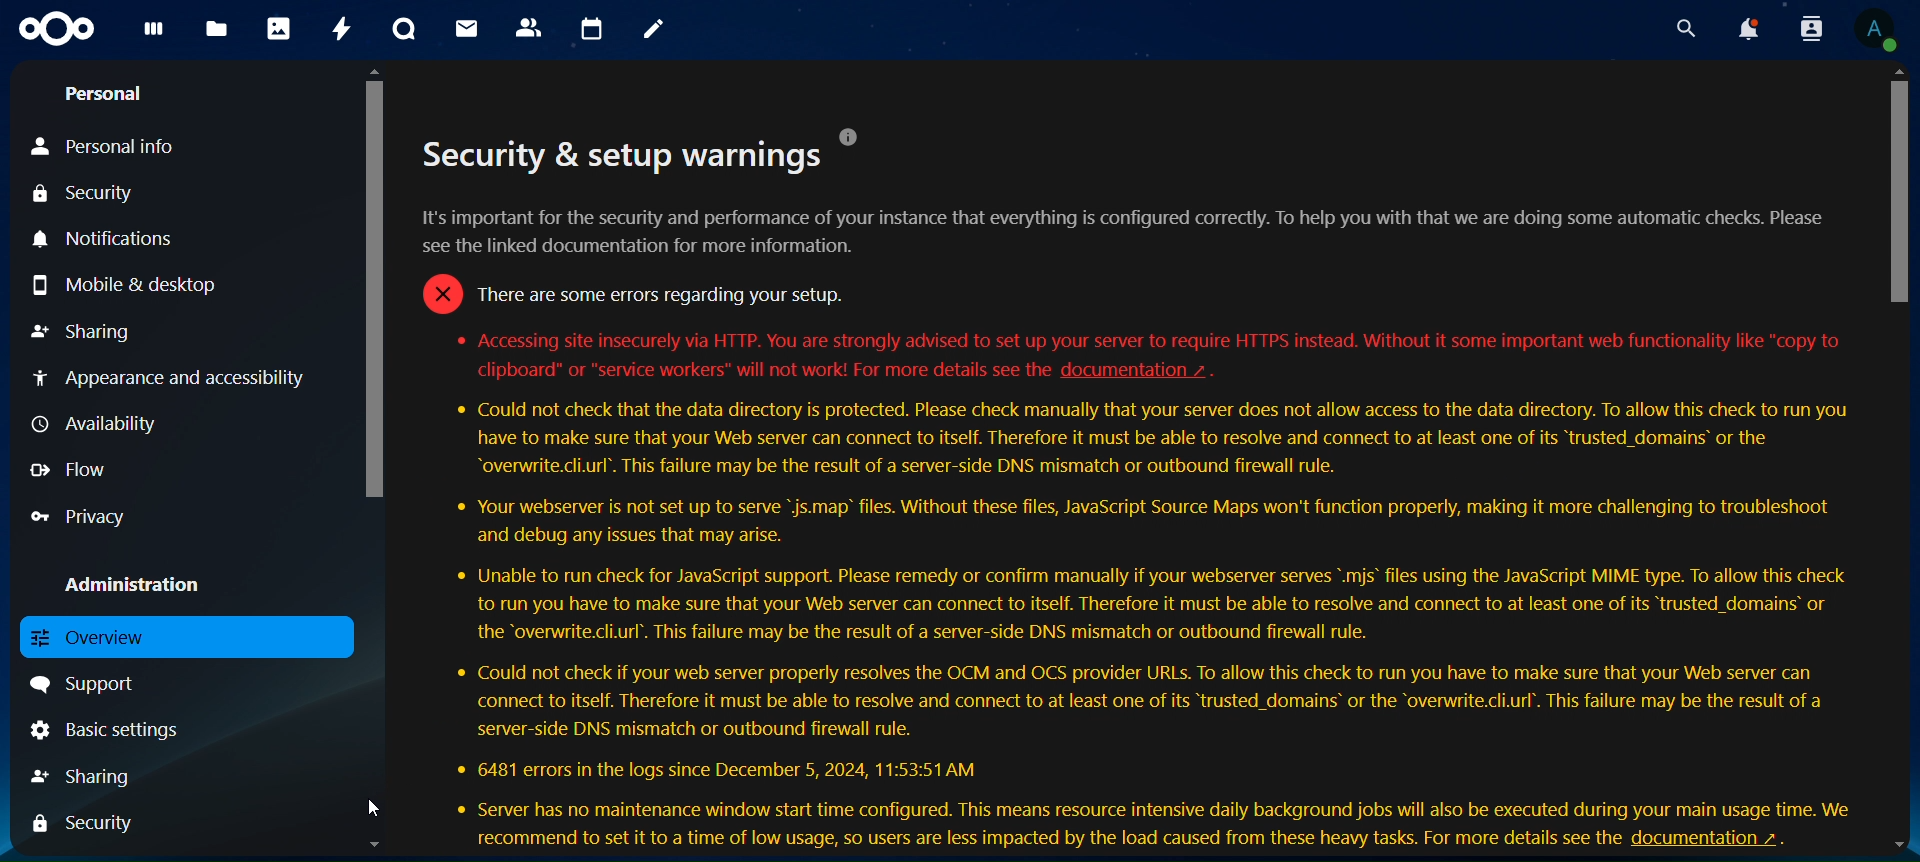  Describe the element at coordinates (1135, 606) in the screenshot. I see `text` at that location.